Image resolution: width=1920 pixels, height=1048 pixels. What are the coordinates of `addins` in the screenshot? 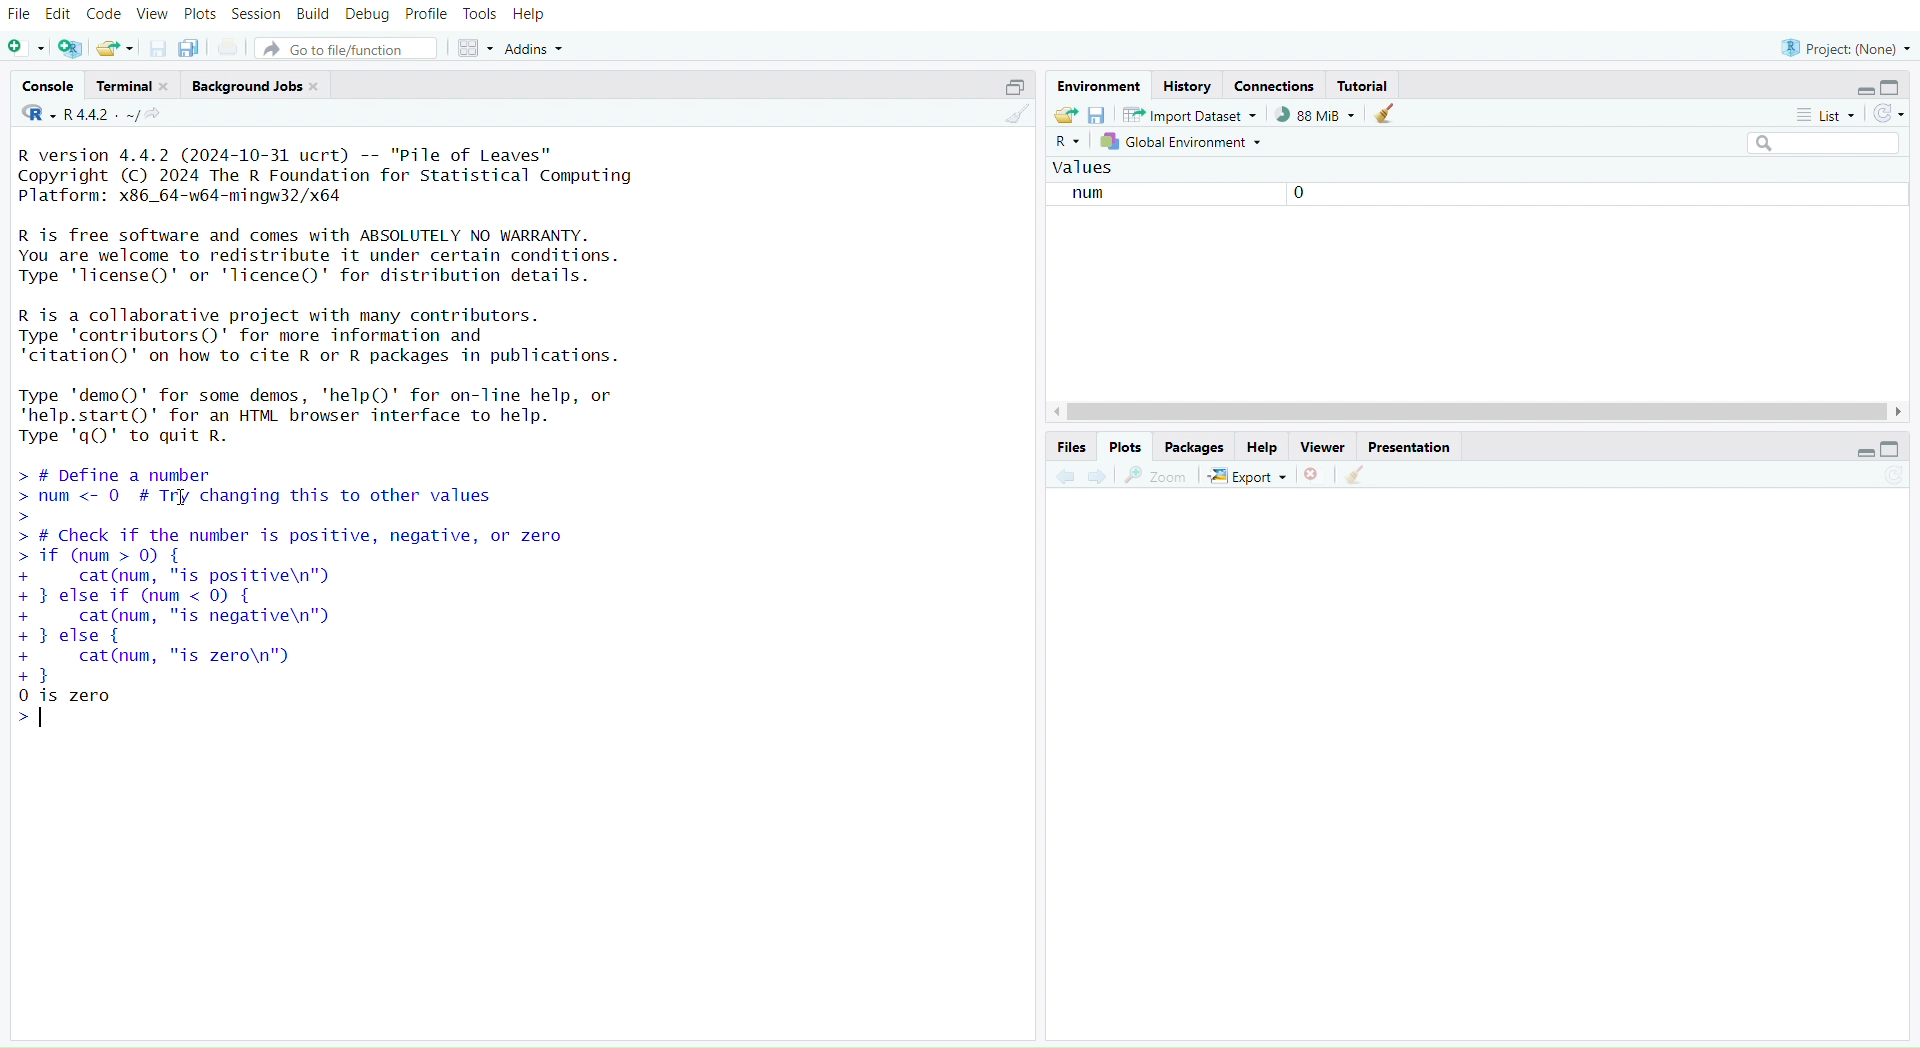 It's located at (539, 49).